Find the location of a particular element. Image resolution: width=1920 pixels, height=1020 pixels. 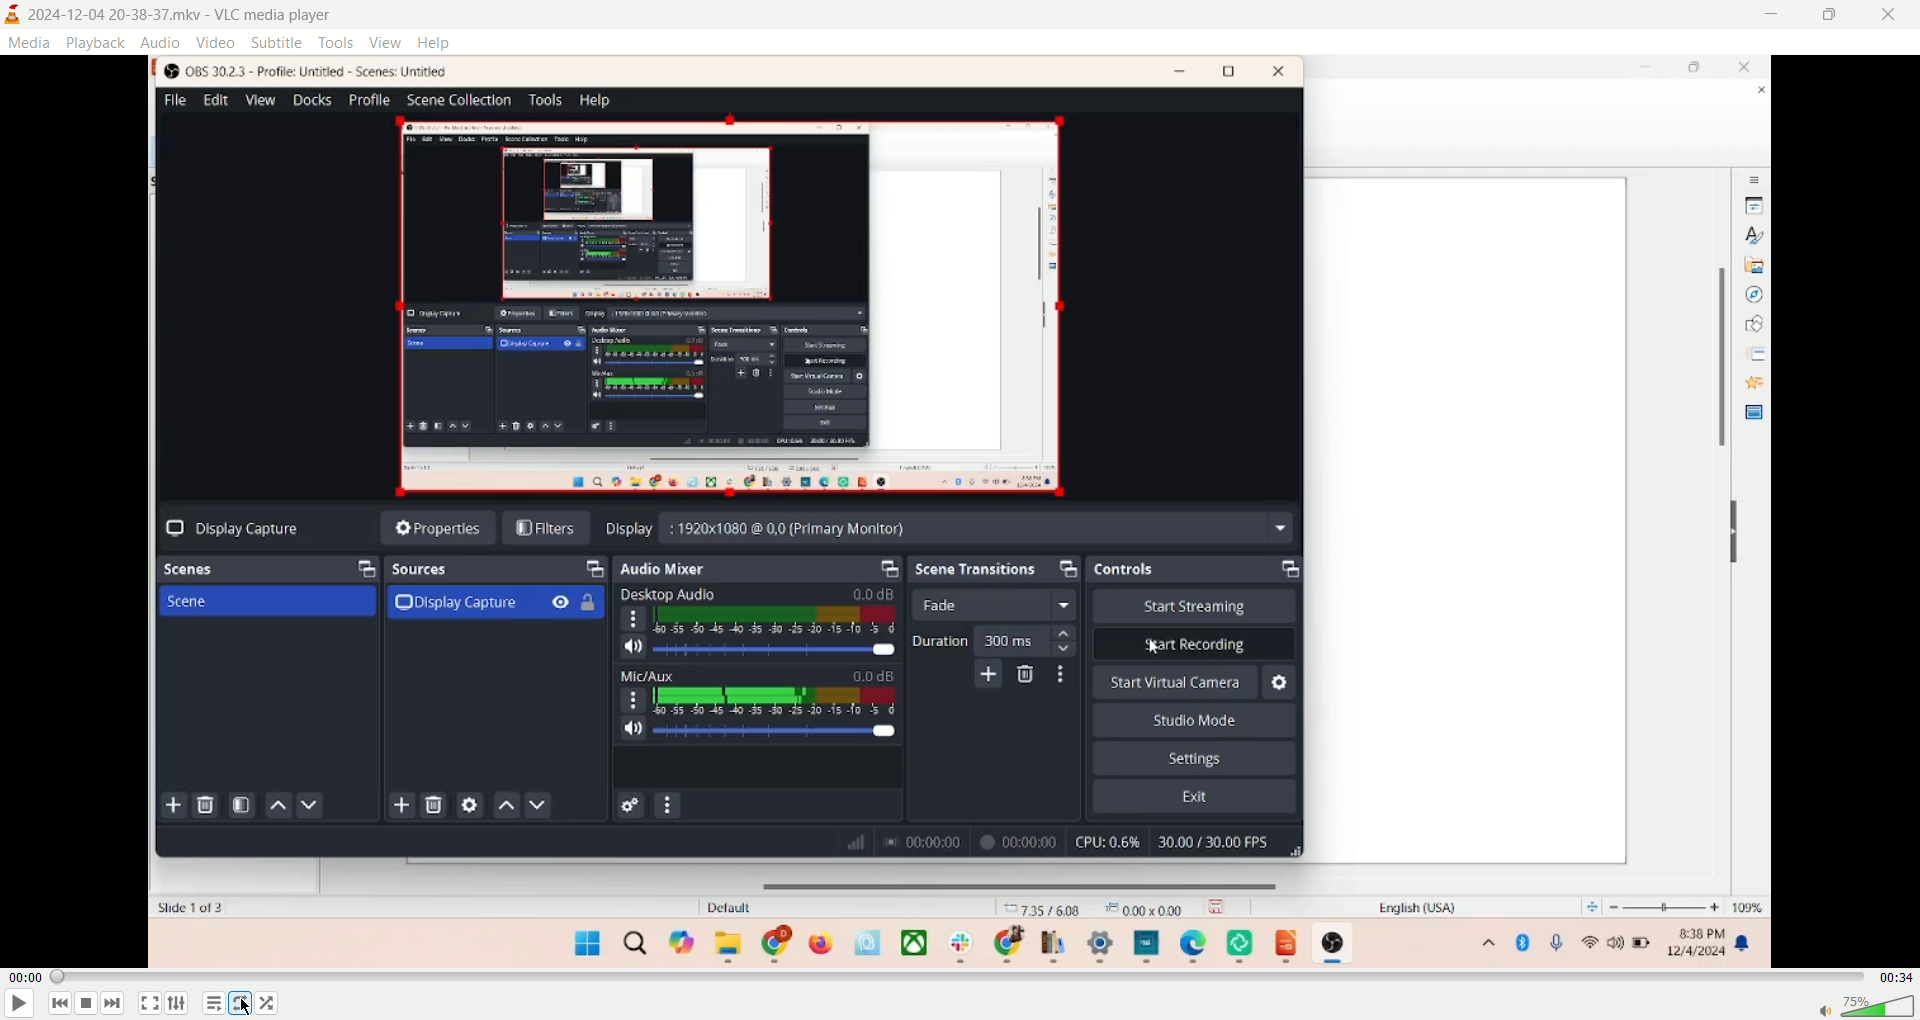

view is located at coordinates (386, 42).